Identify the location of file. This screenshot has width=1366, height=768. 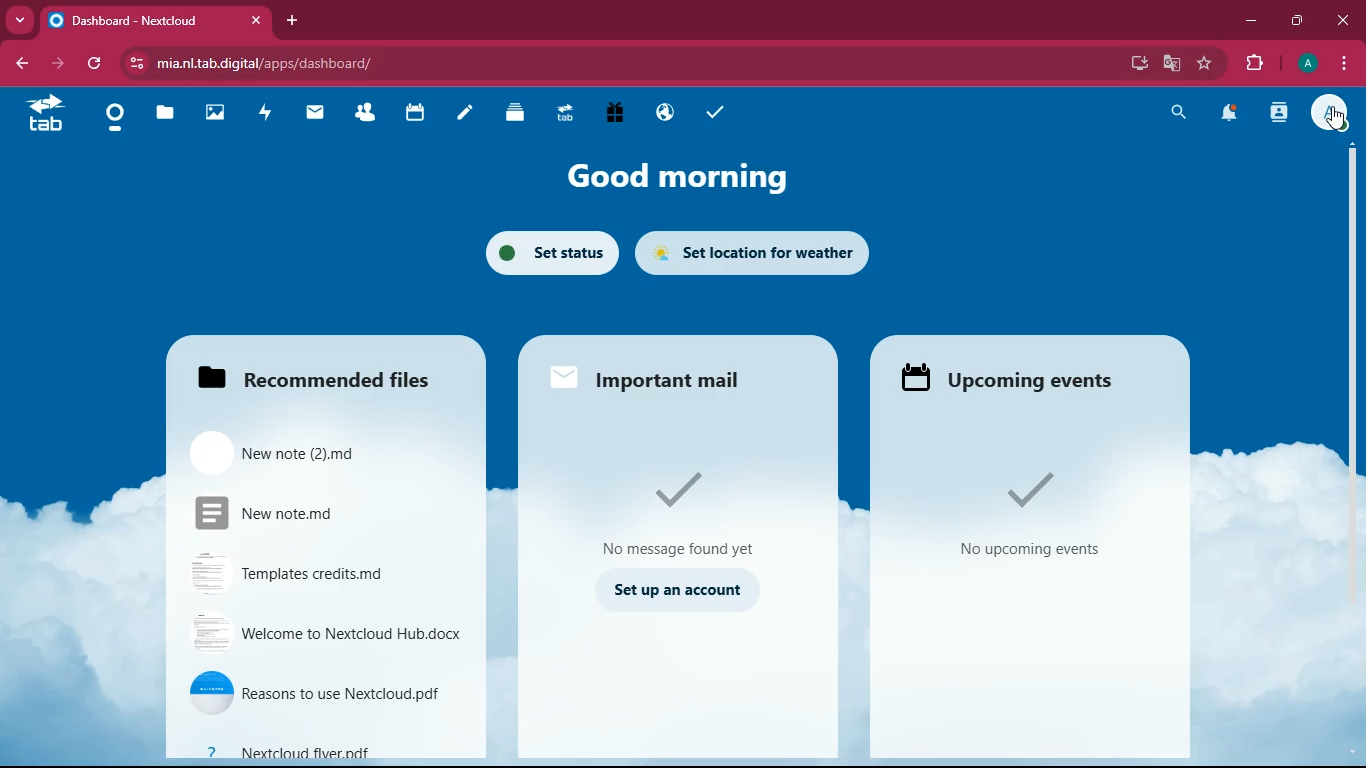
(295, 512).